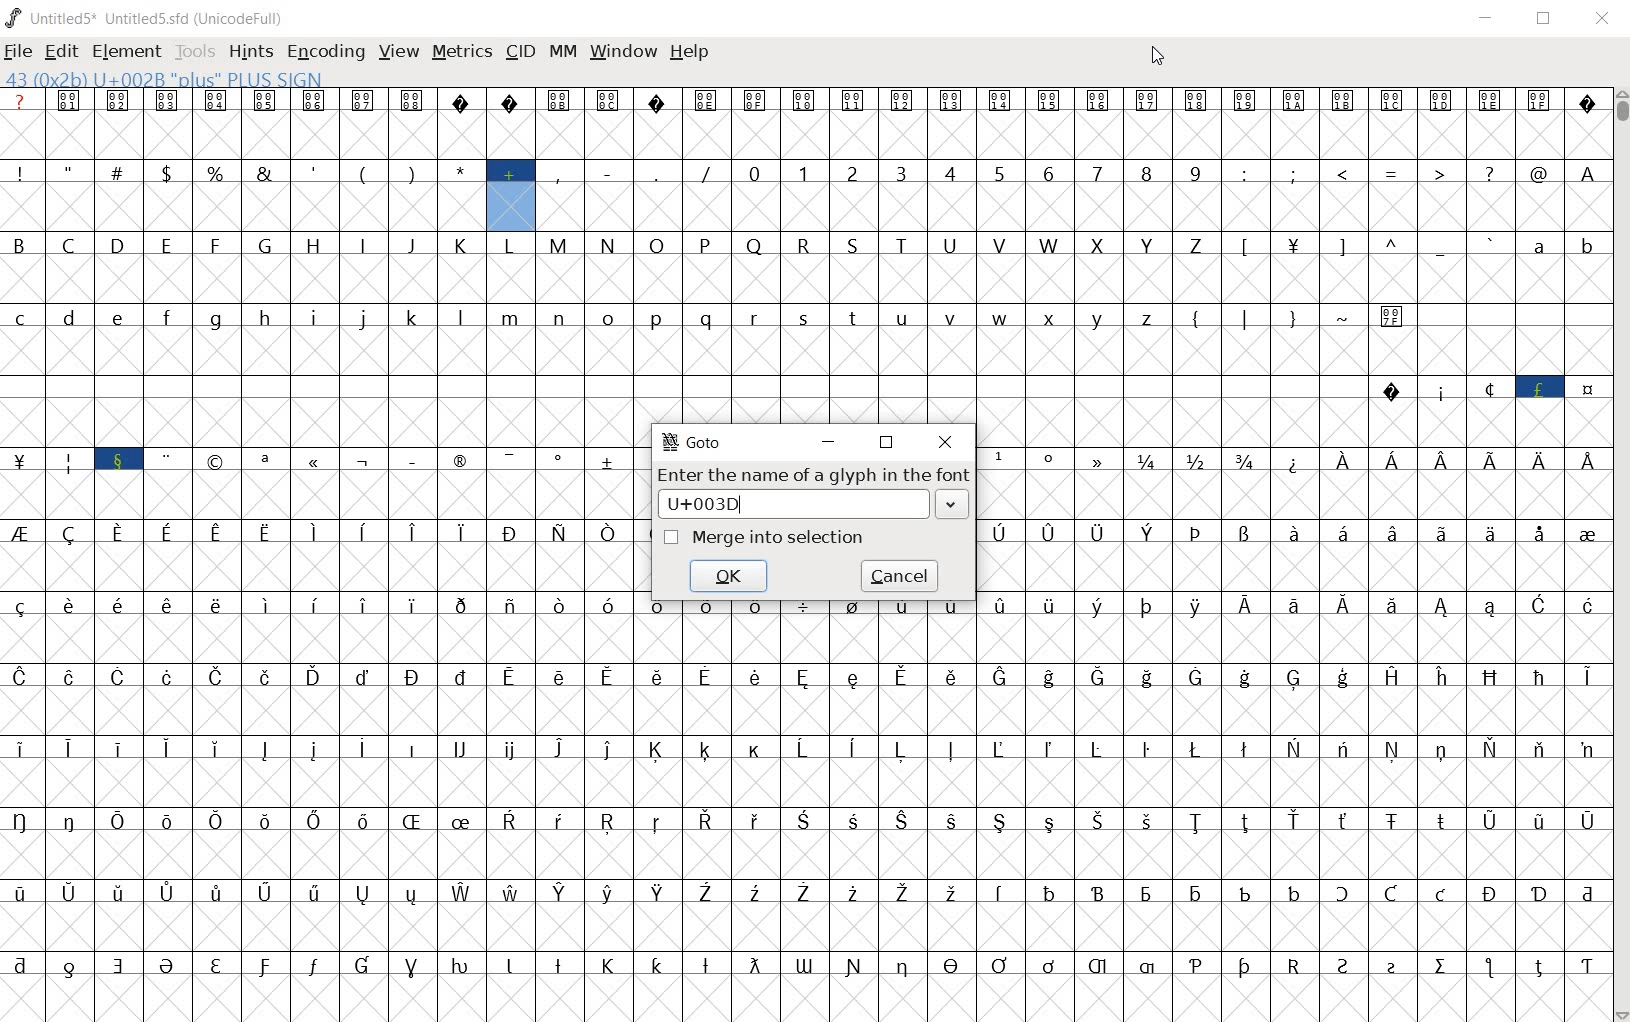 Image resolution: width=1630 pixels, height=1022 pixels. Describe the element at coordinates (563, 53) in the screenshot. I see `mm` at that location.